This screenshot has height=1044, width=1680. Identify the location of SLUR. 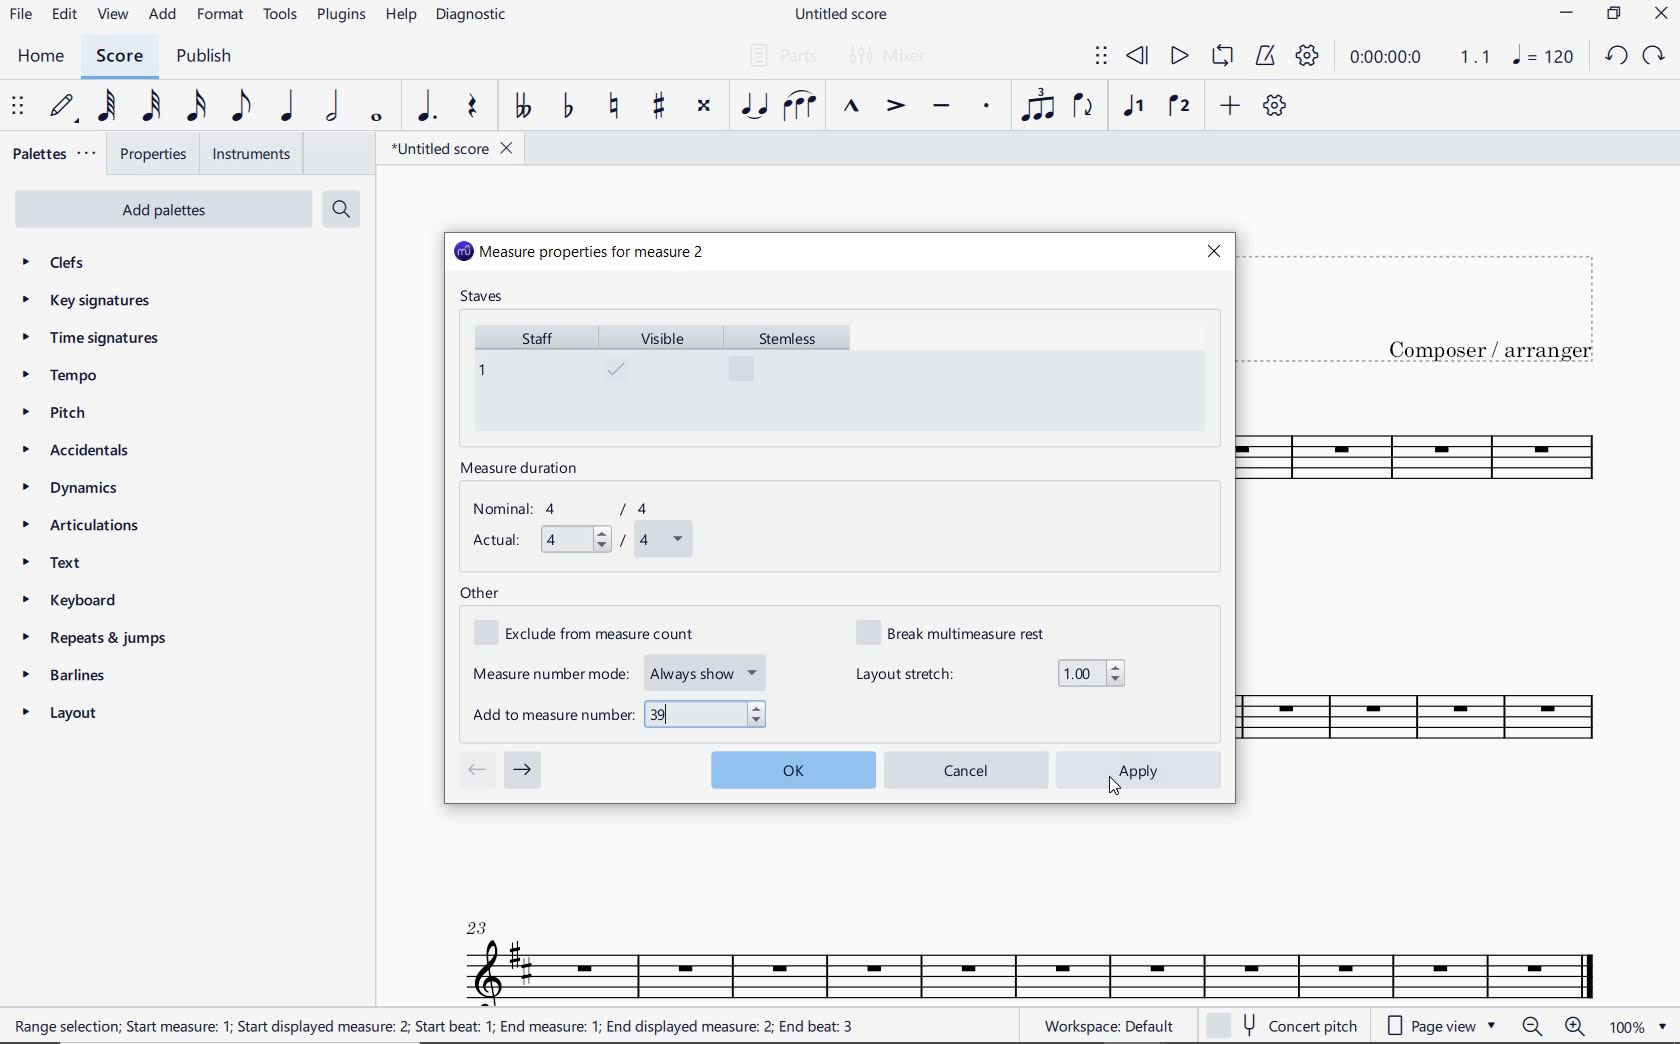
(800, 108).